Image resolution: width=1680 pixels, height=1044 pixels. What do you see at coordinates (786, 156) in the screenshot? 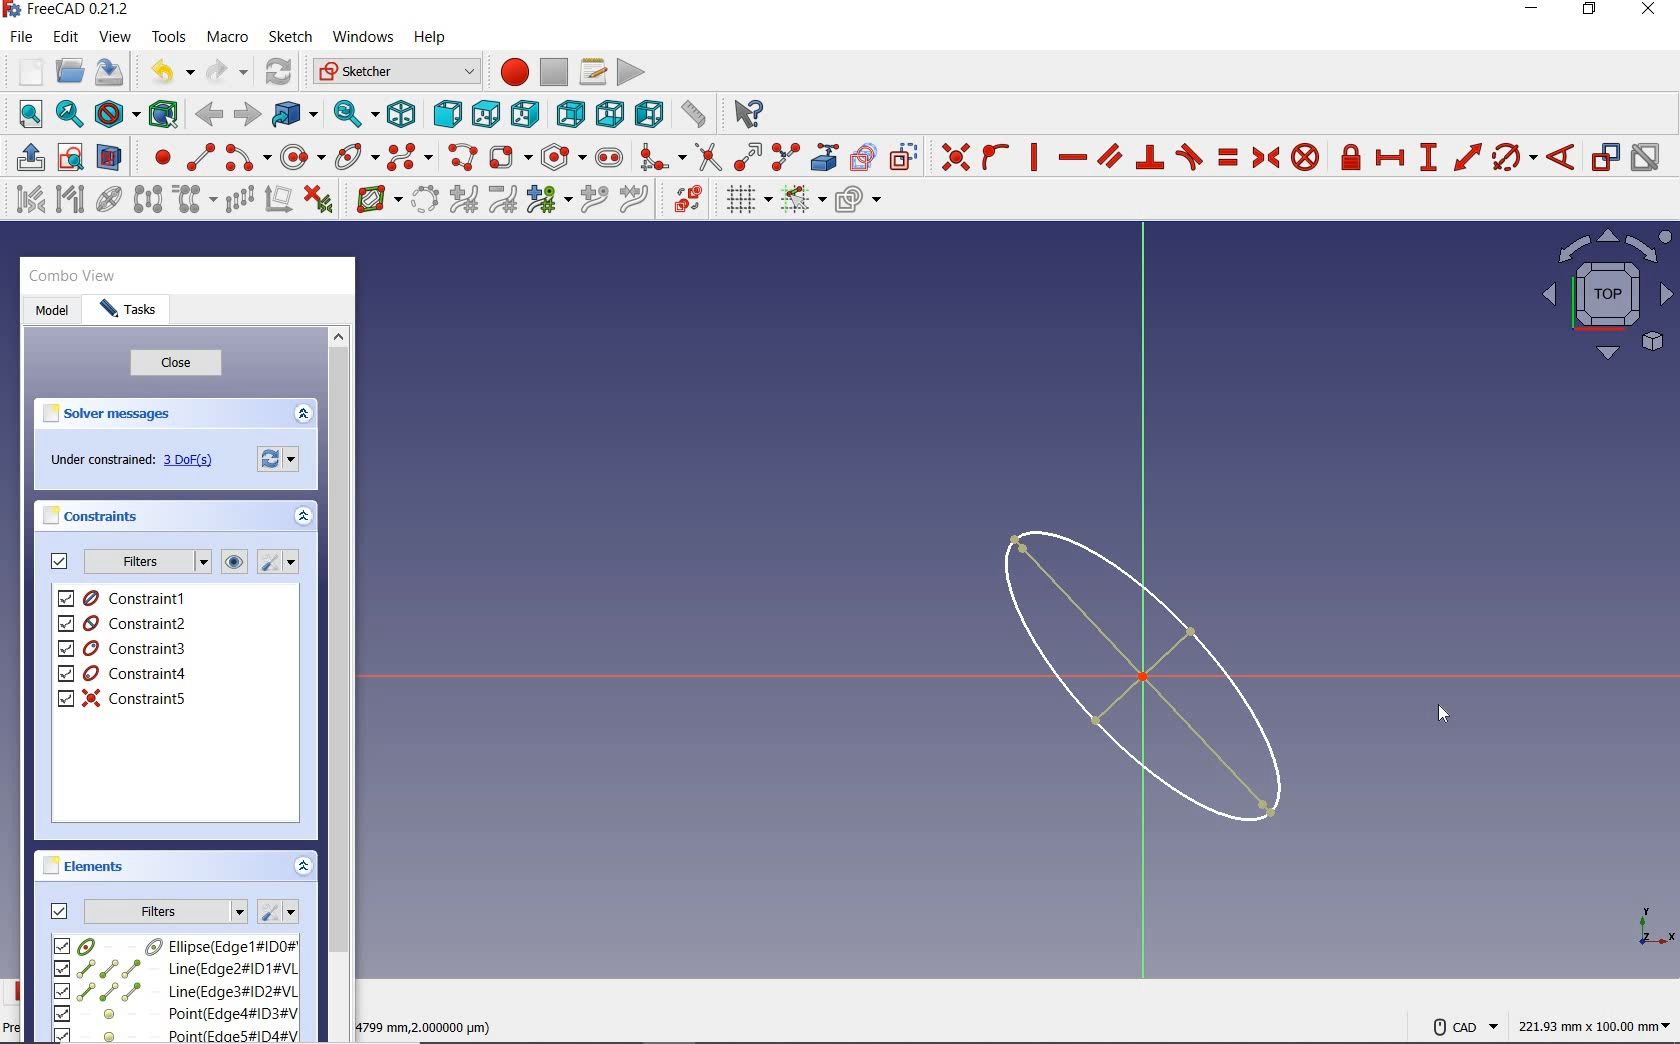
I see `split edge` at bounding box center [786, 156].